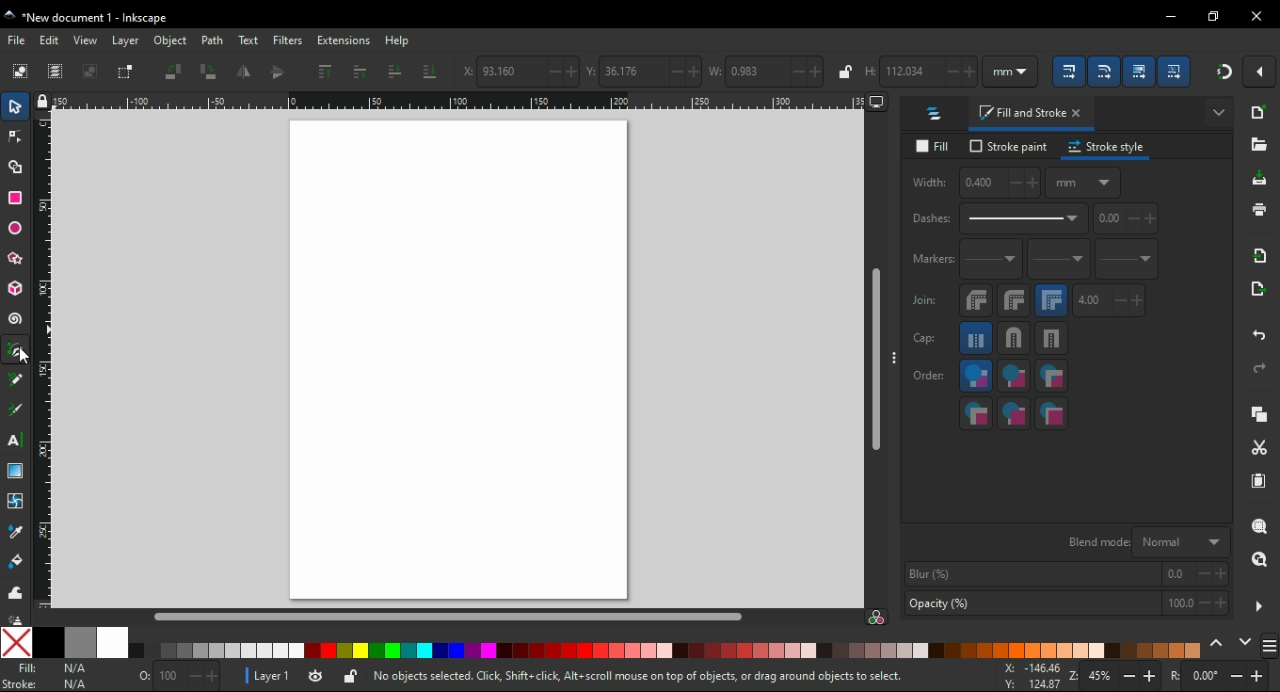  What do you see at coordinates (1116, 678) in the screenshot?
I see `zoom in/zoom out` at bounding box center [1116, 678].